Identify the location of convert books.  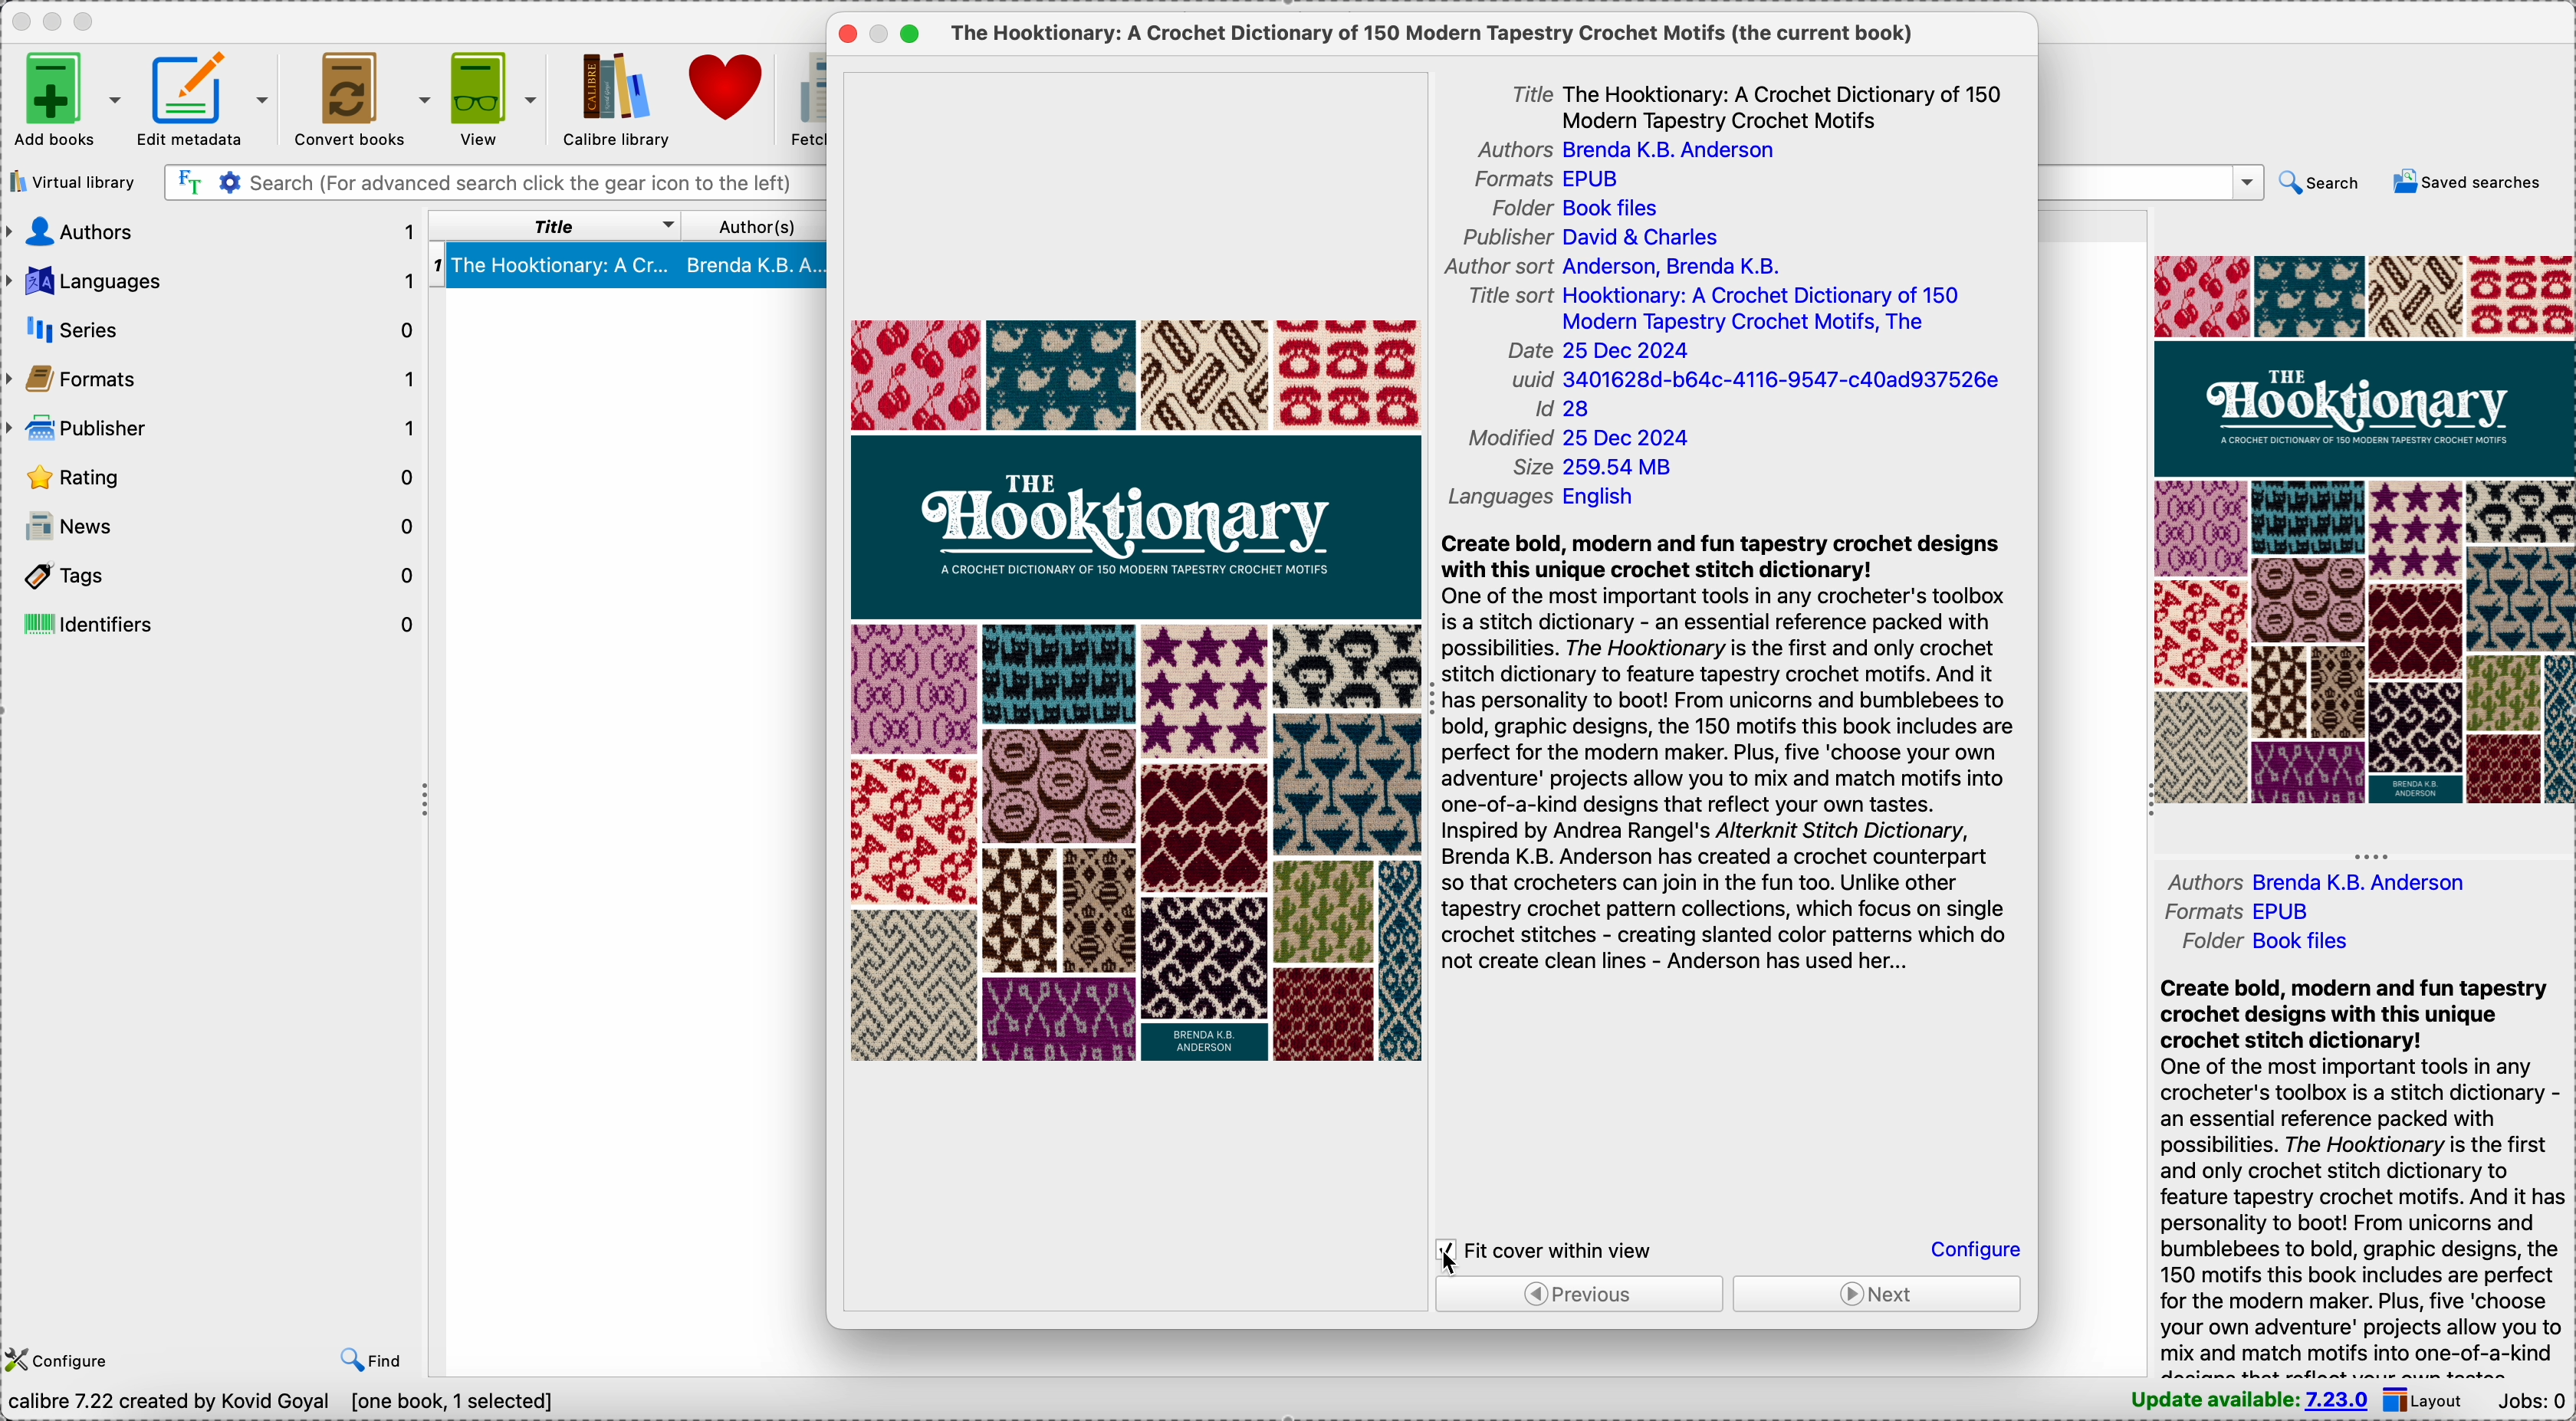
(361, 98).